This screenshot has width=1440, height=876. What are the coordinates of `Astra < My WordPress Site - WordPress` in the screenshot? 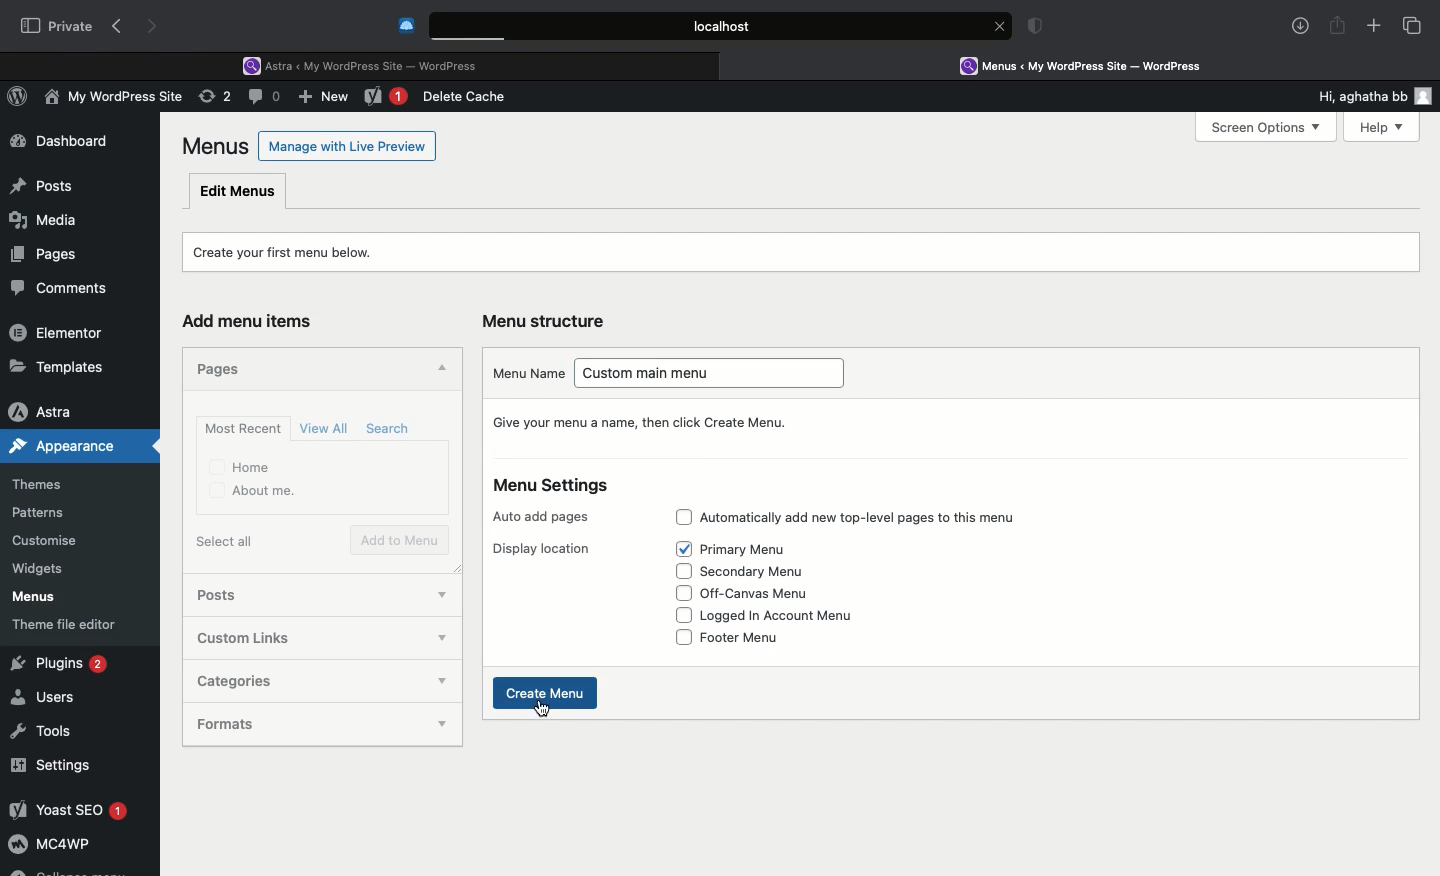 It's located at (367, 64).